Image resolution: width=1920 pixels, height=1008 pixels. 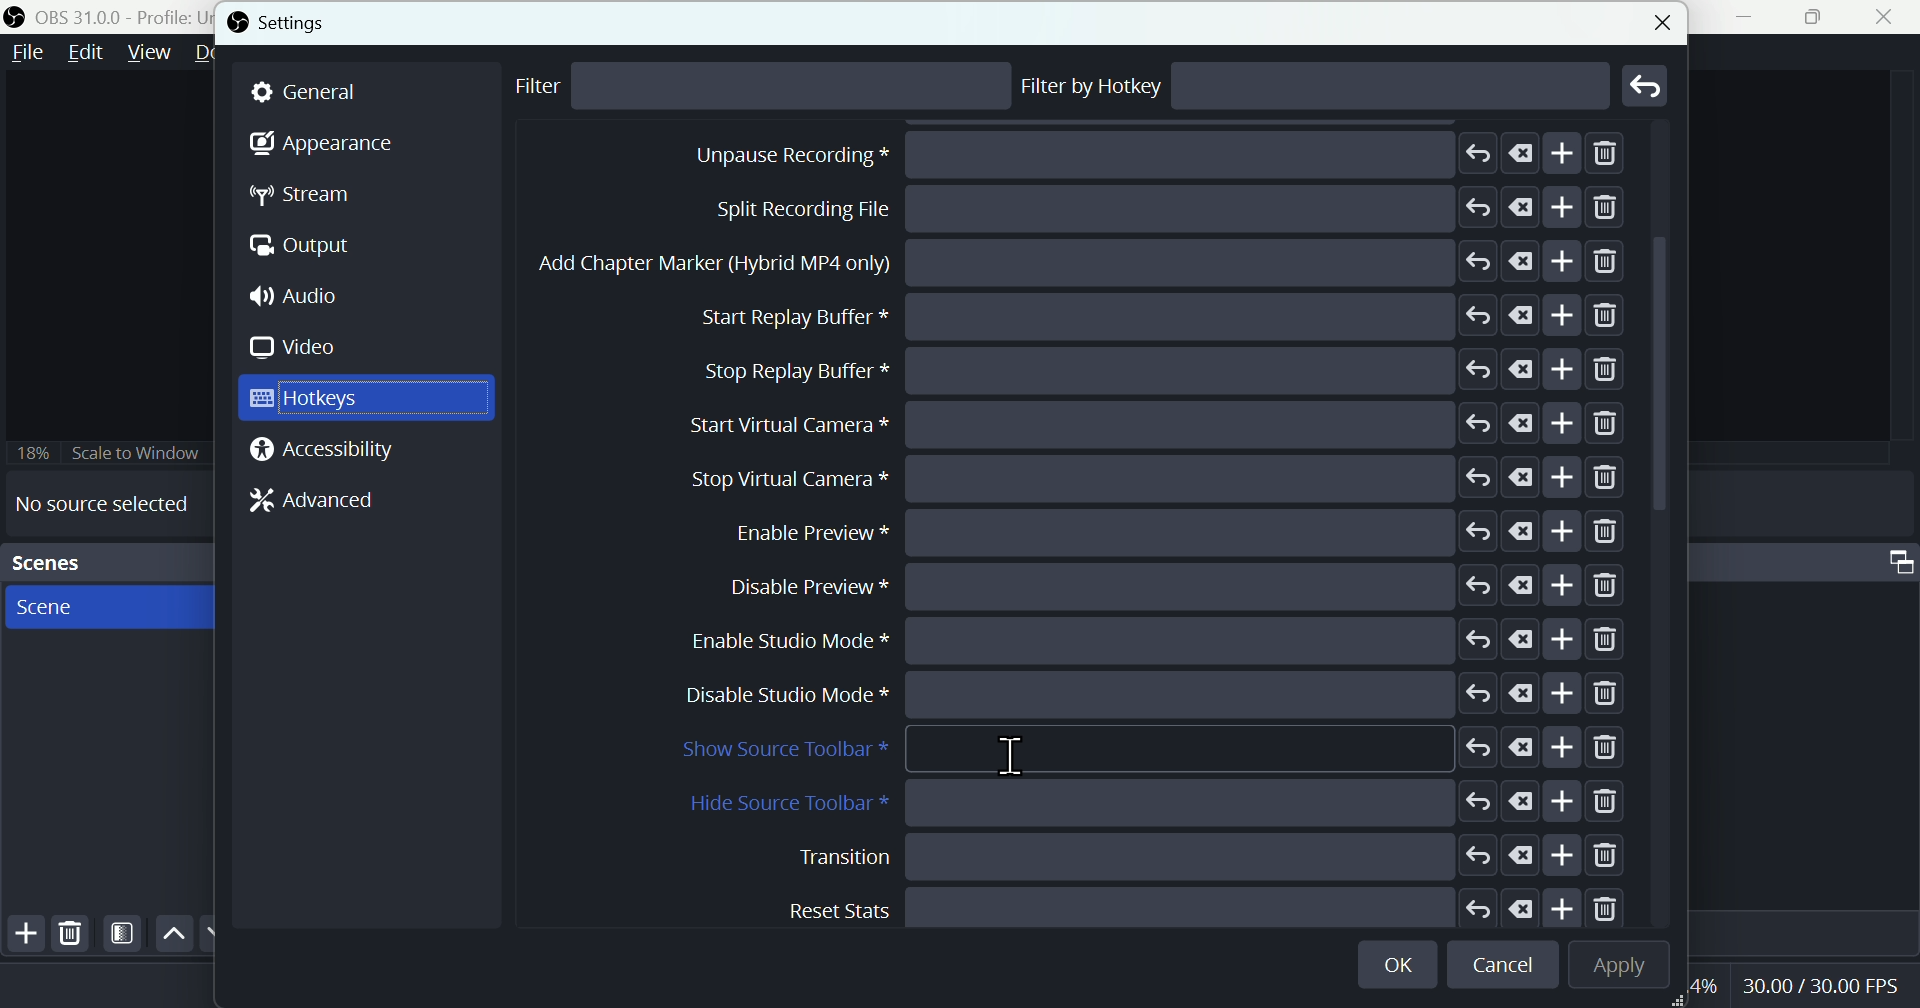 I want to click on start virtual camera, so click(x=1149, y=640).